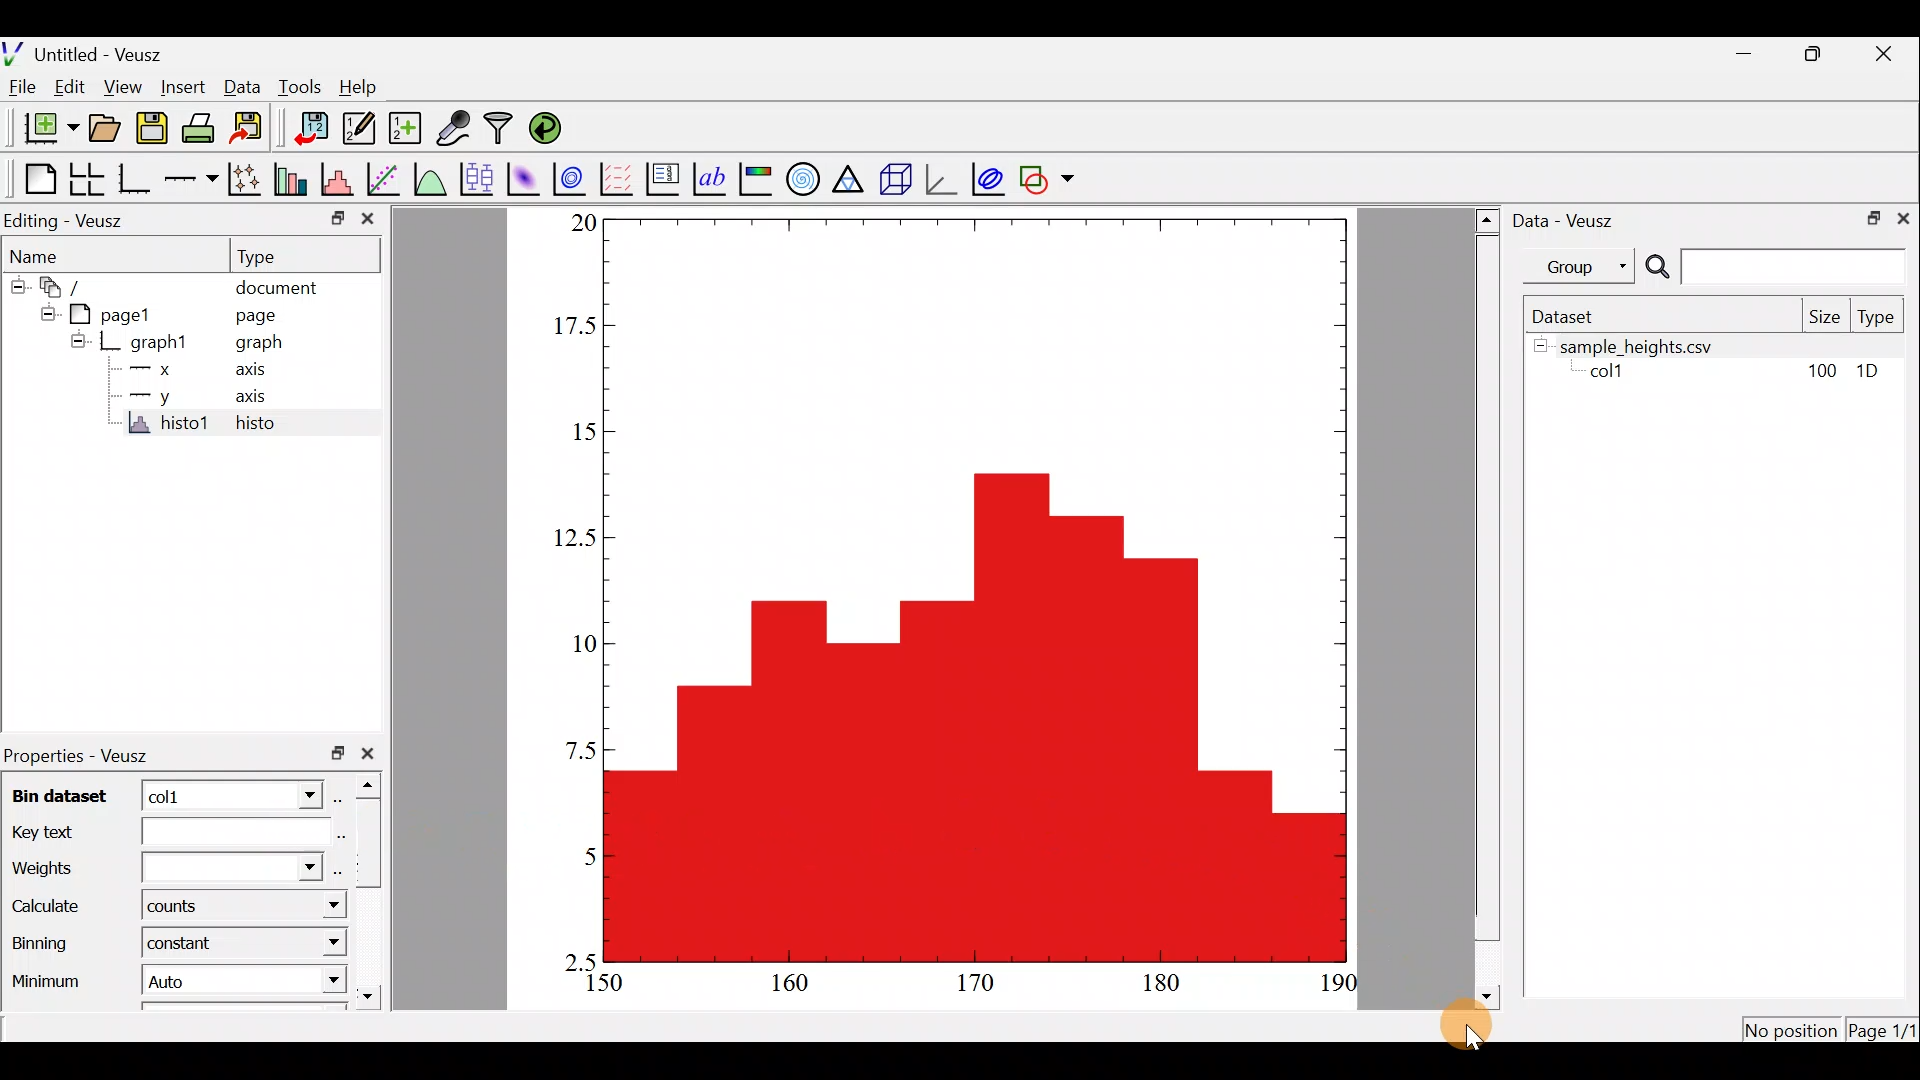 The height and width of the screenshot is (1080, 1920). I want to click on Auto, so click(169, 978).